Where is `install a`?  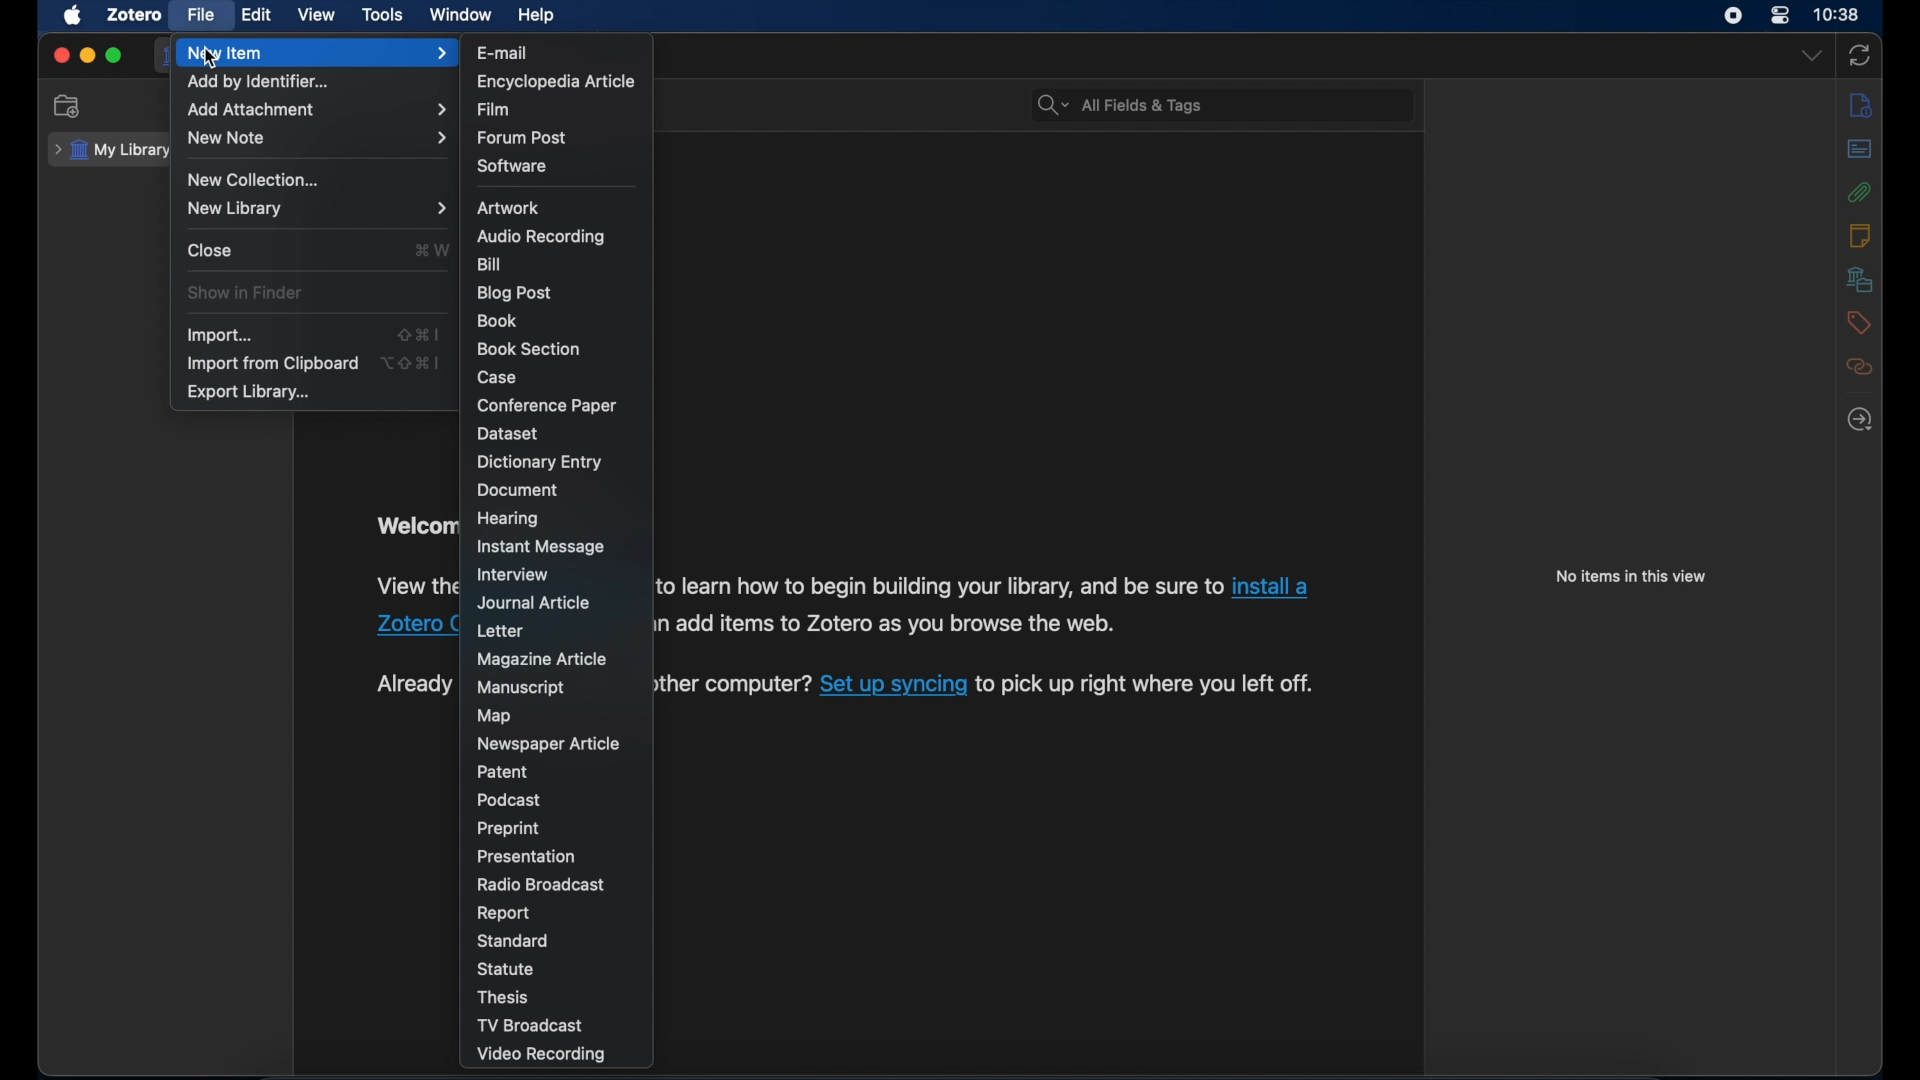 install a is located at coordinates (1272, 588).